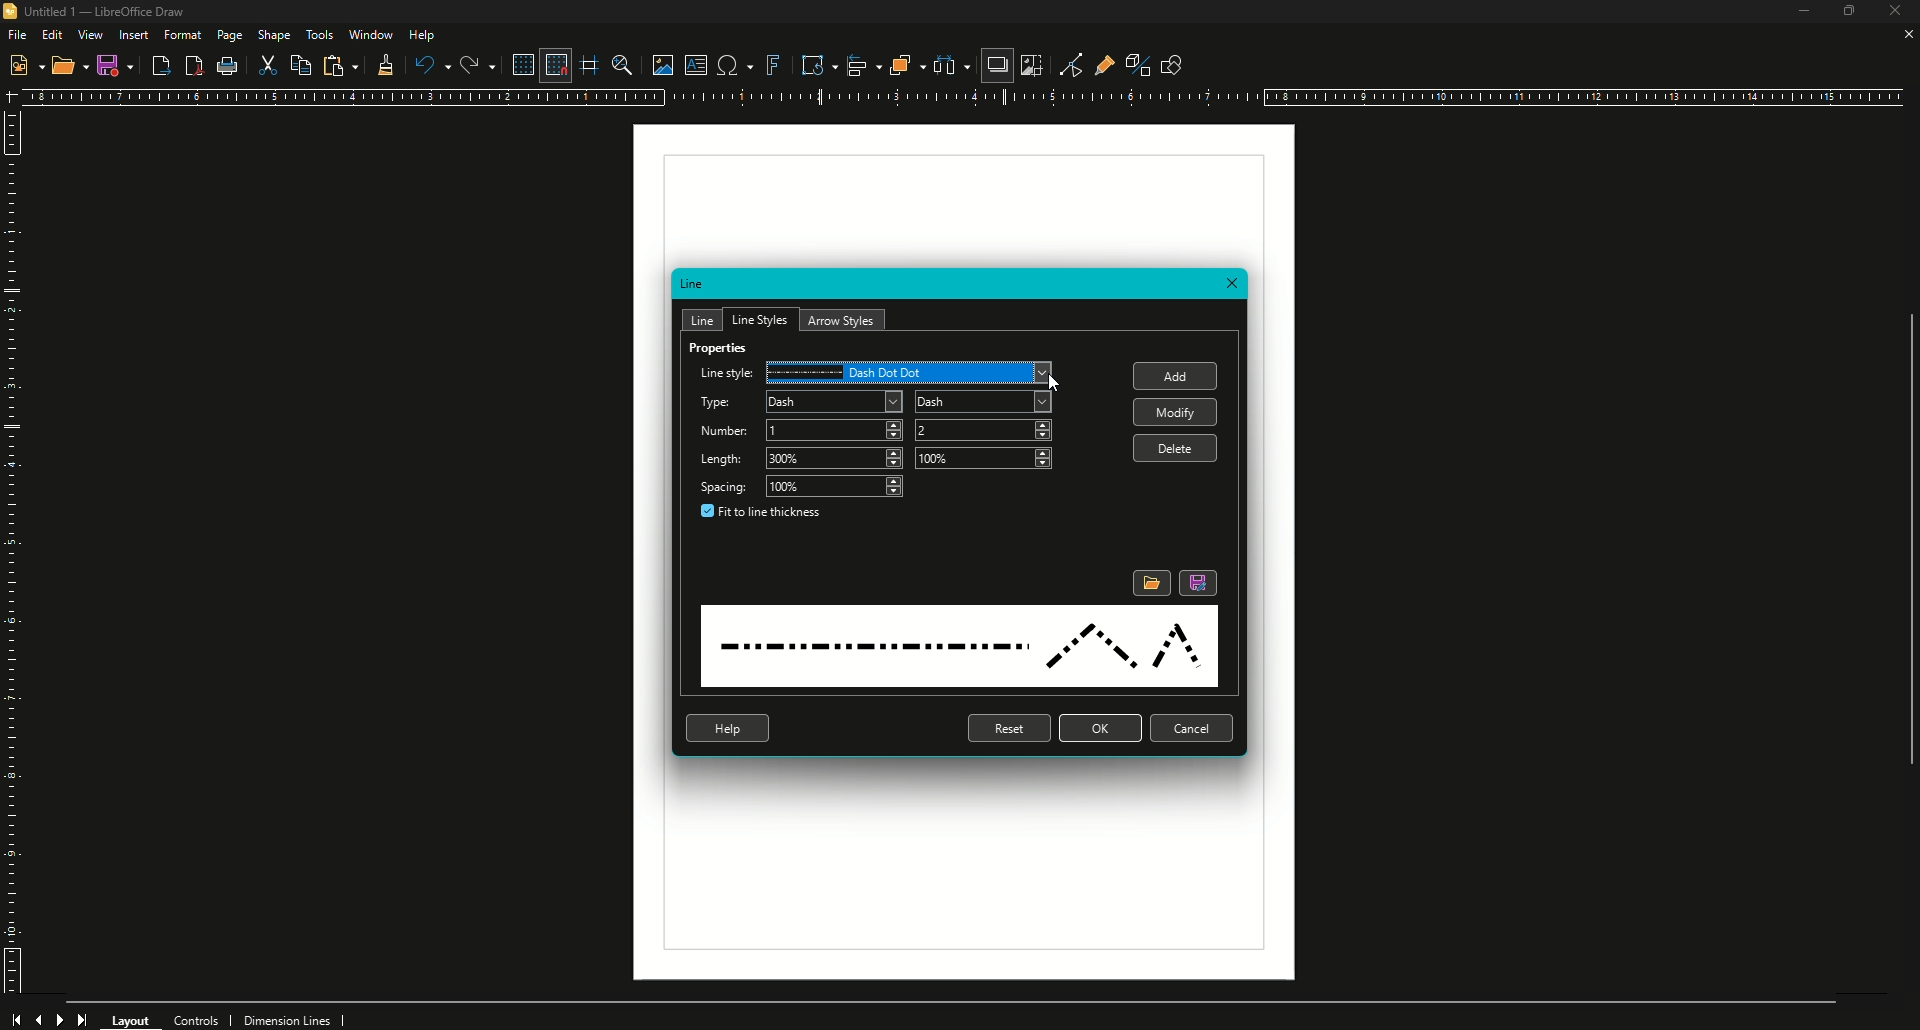  What do you see at coordinates (591, 65) in the screenshot?
I see `Helplines` at bounding box center [591, 65].